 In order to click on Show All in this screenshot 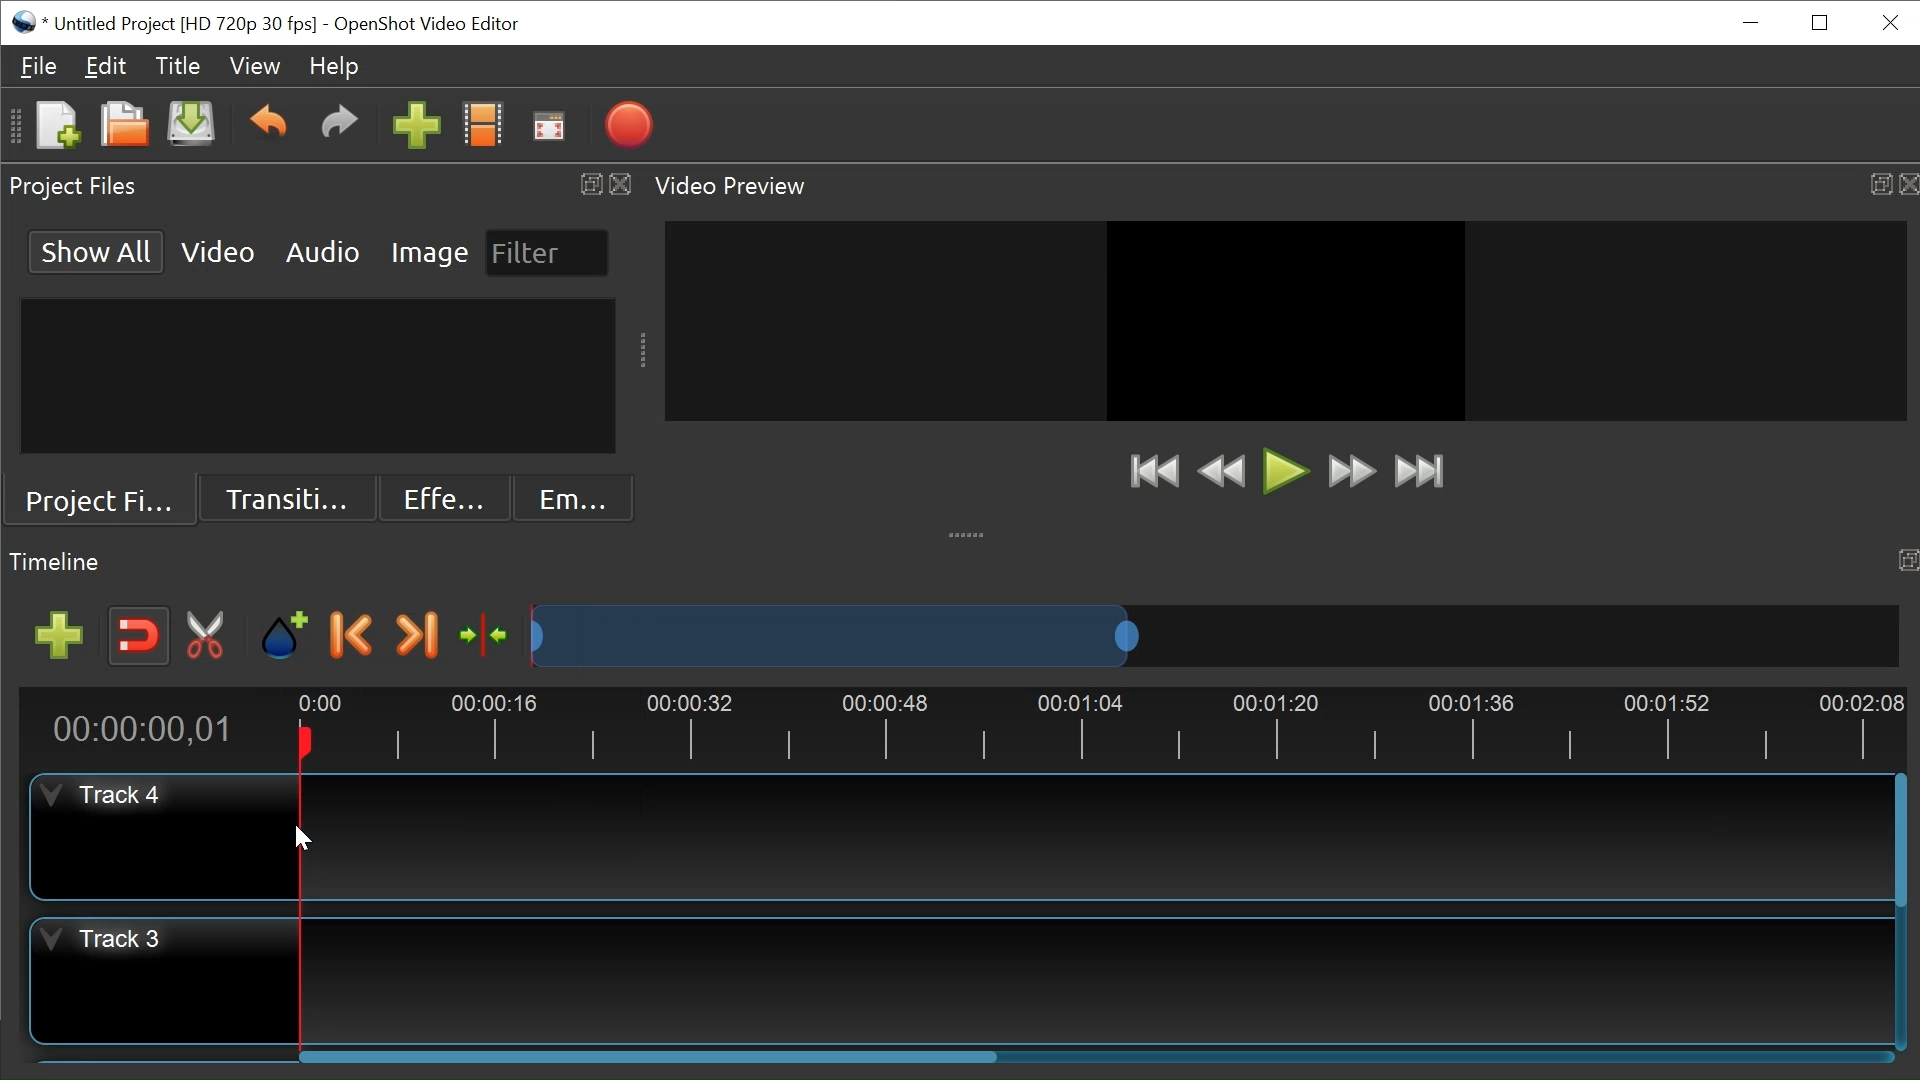, I will do `click(97, 250)`.